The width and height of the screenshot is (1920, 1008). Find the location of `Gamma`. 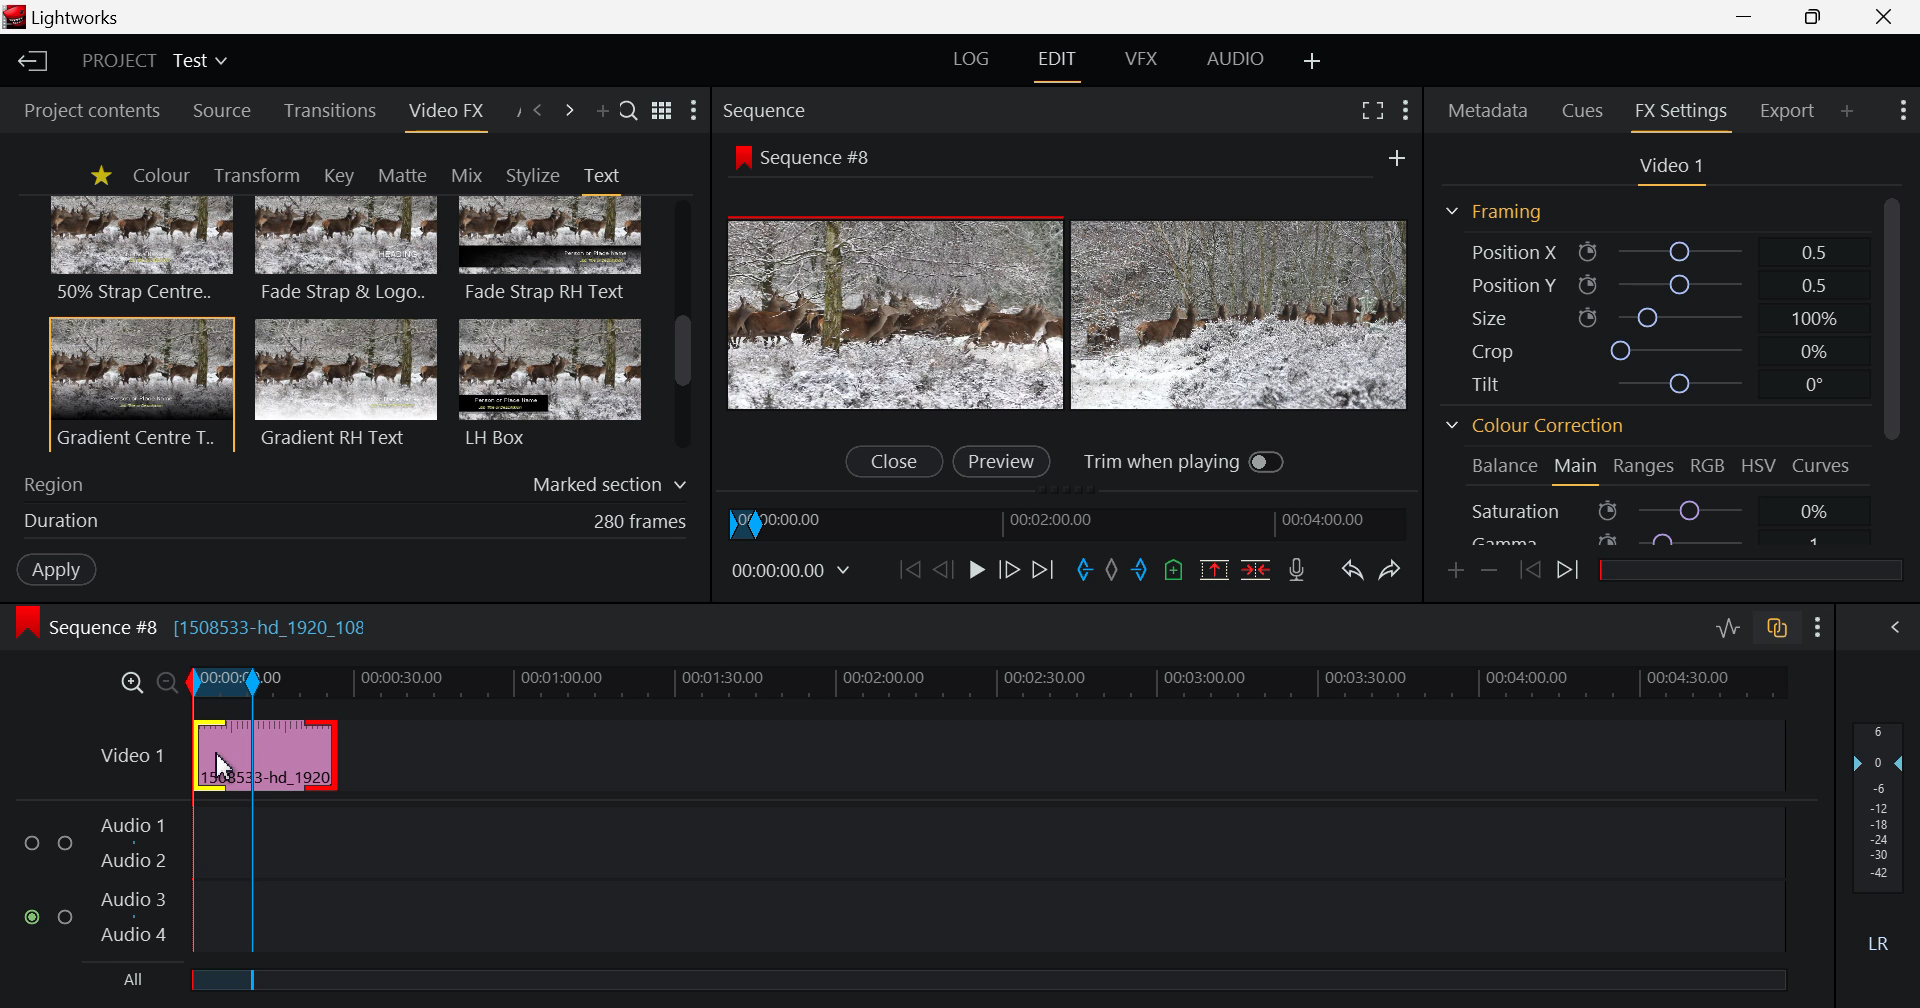

Gamma is located at coordinates (1648, 537).